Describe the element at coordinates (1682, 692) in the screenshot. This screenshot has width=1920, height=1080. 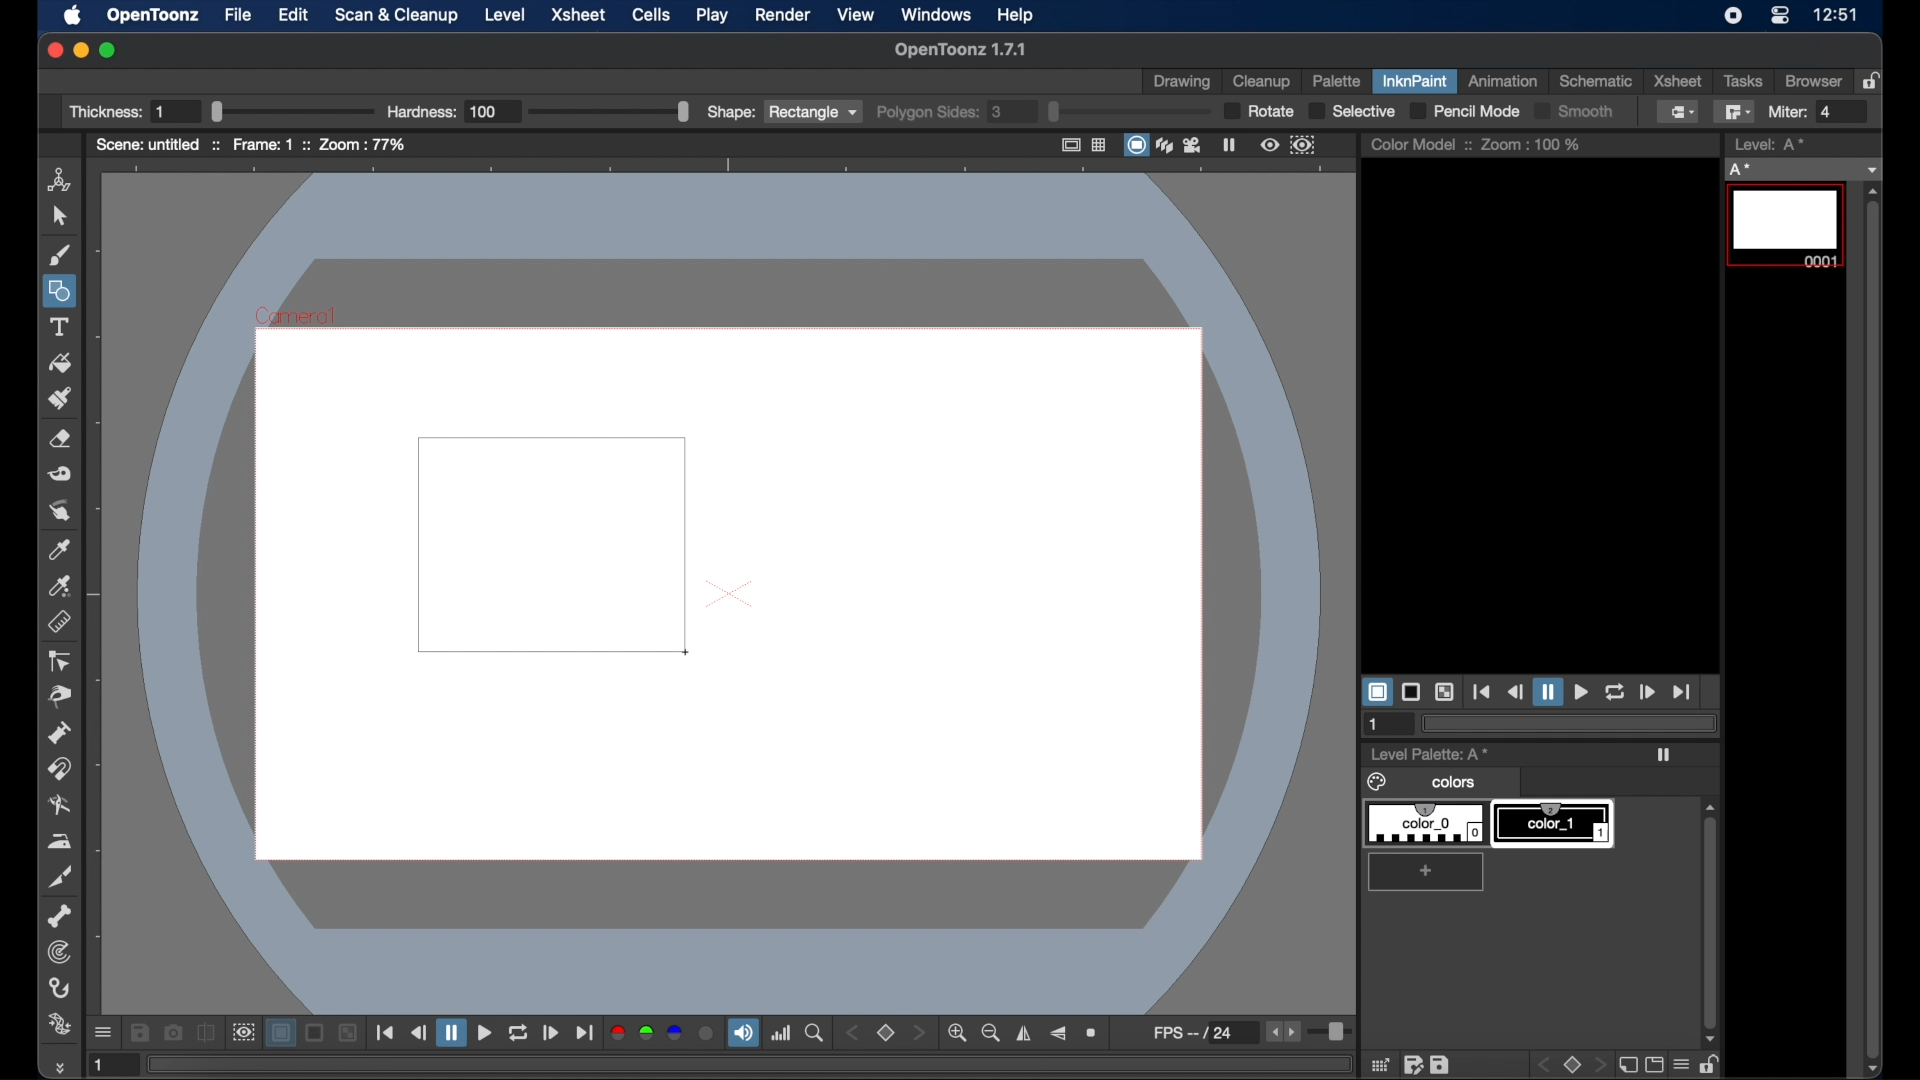
I see `jump to end` at that location.